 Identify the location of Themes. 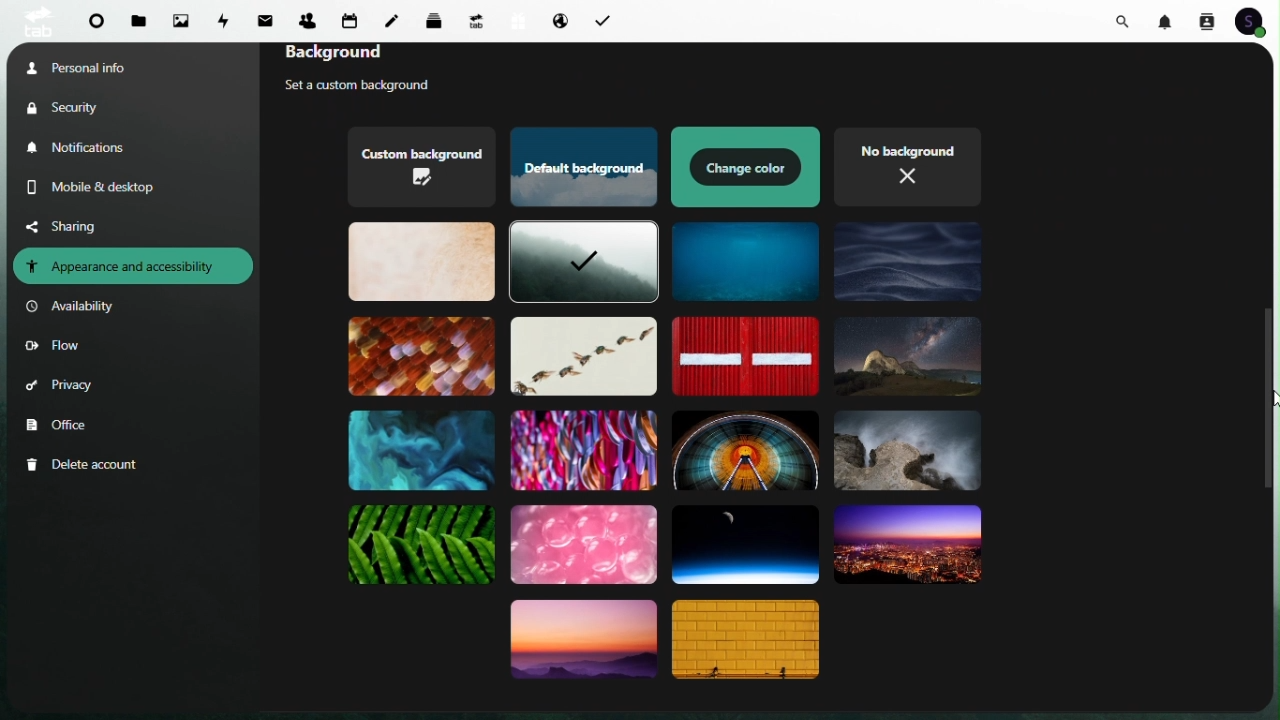
(420, 263).